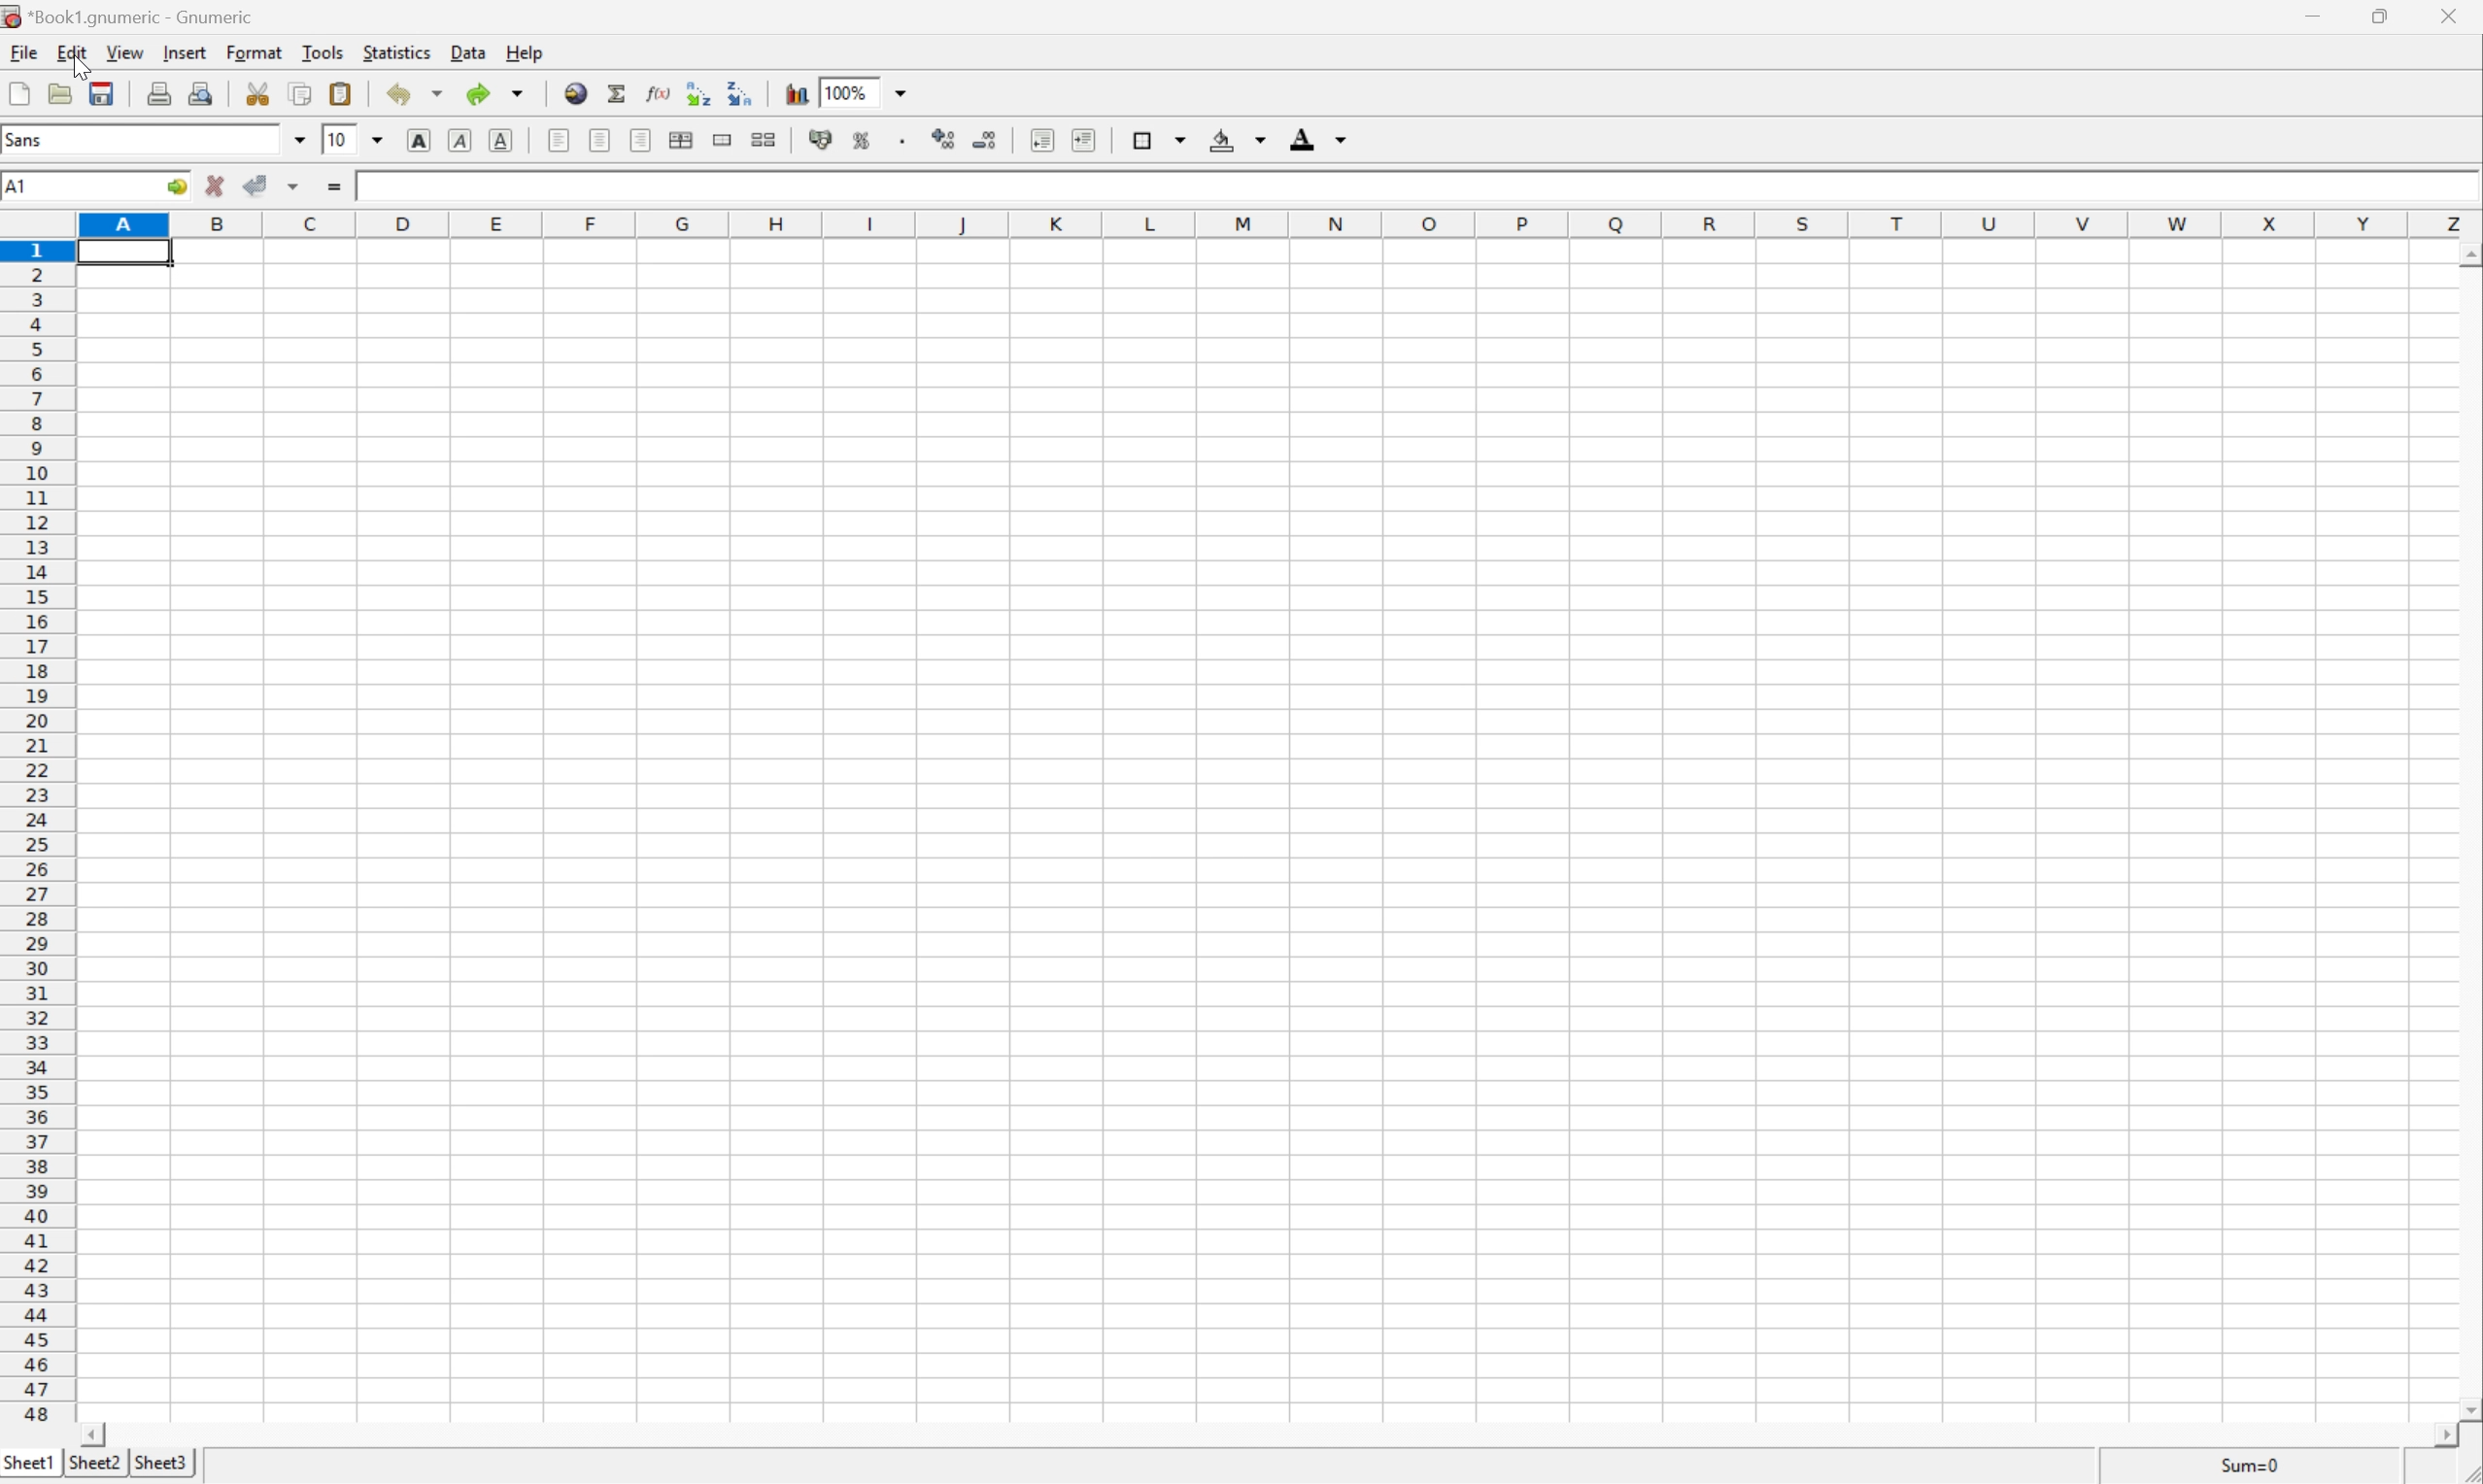 The image size is (2483, 1484). I want to click on insert hyperlink, so click(574, 93).